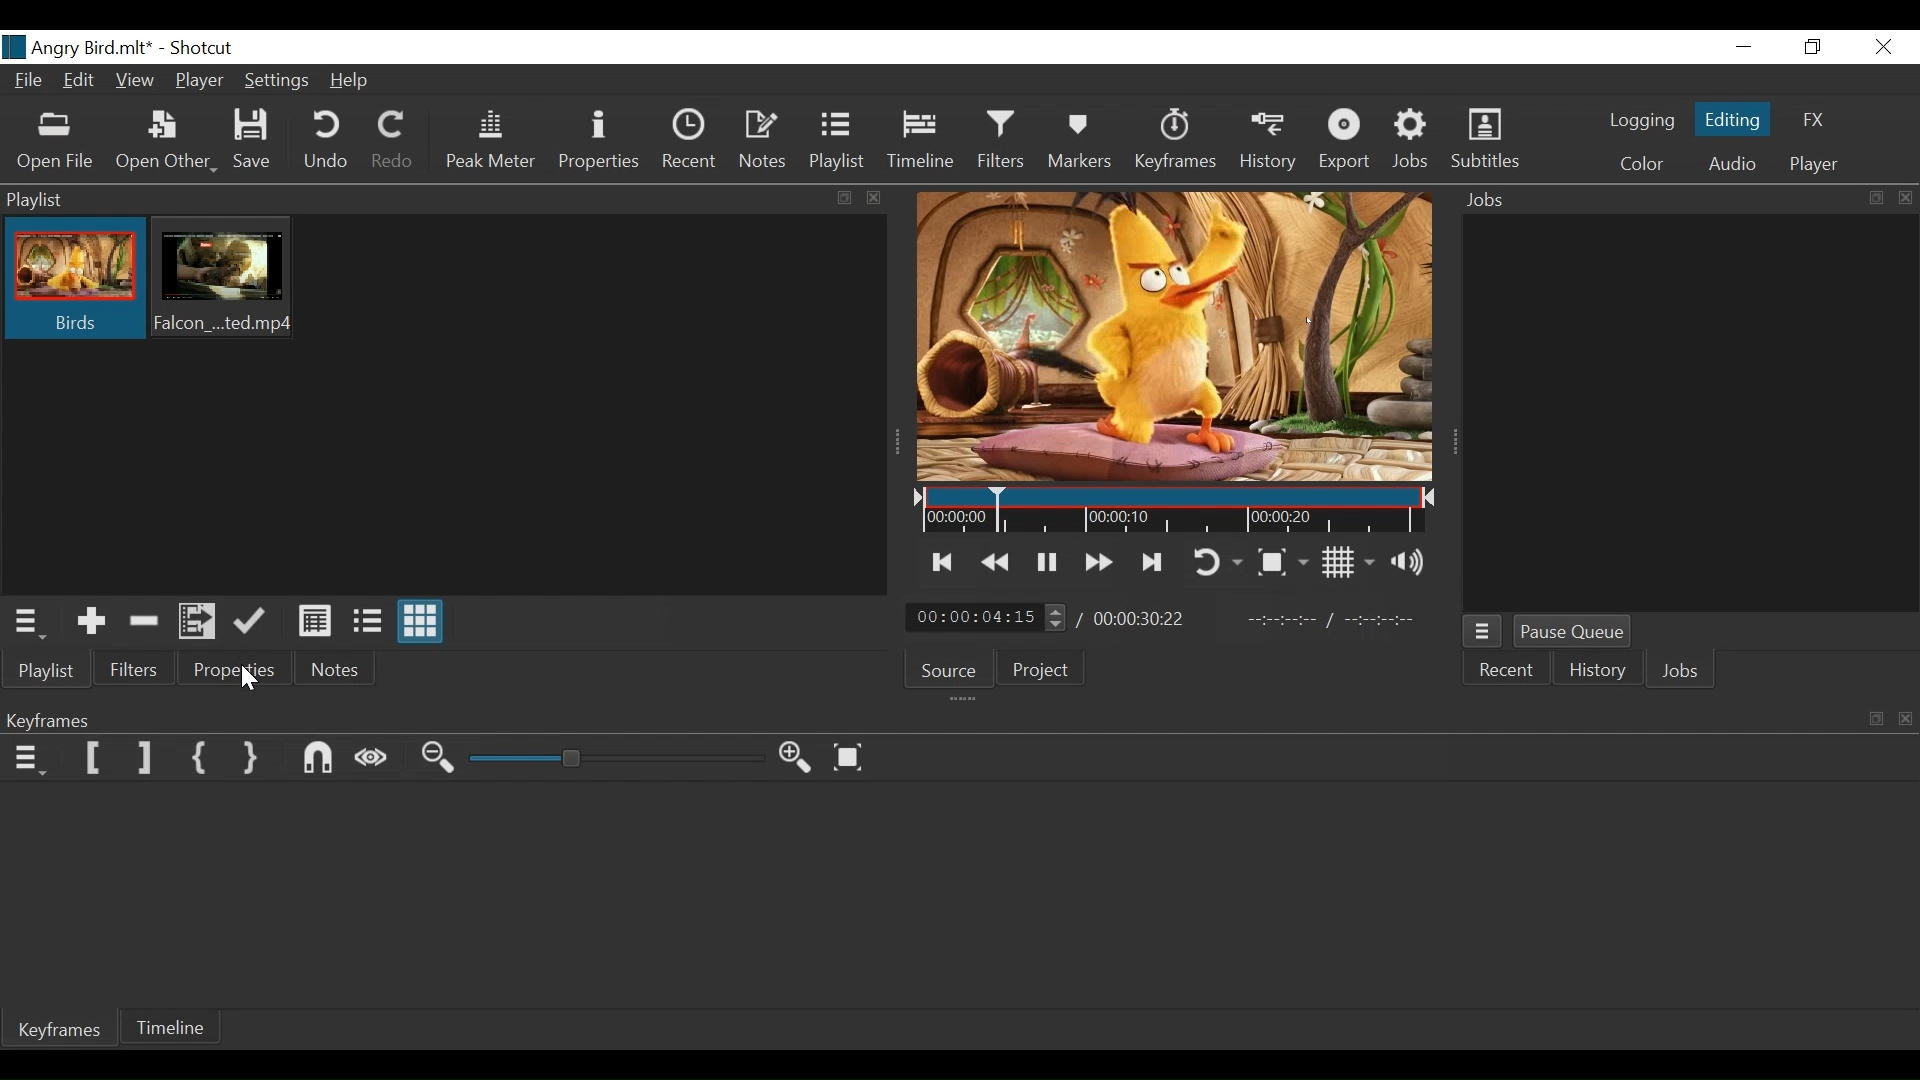  What do you see at coordinates (1168, 511) in the screenshot?
I see `Timeline` at bounding box center [1168, 511].